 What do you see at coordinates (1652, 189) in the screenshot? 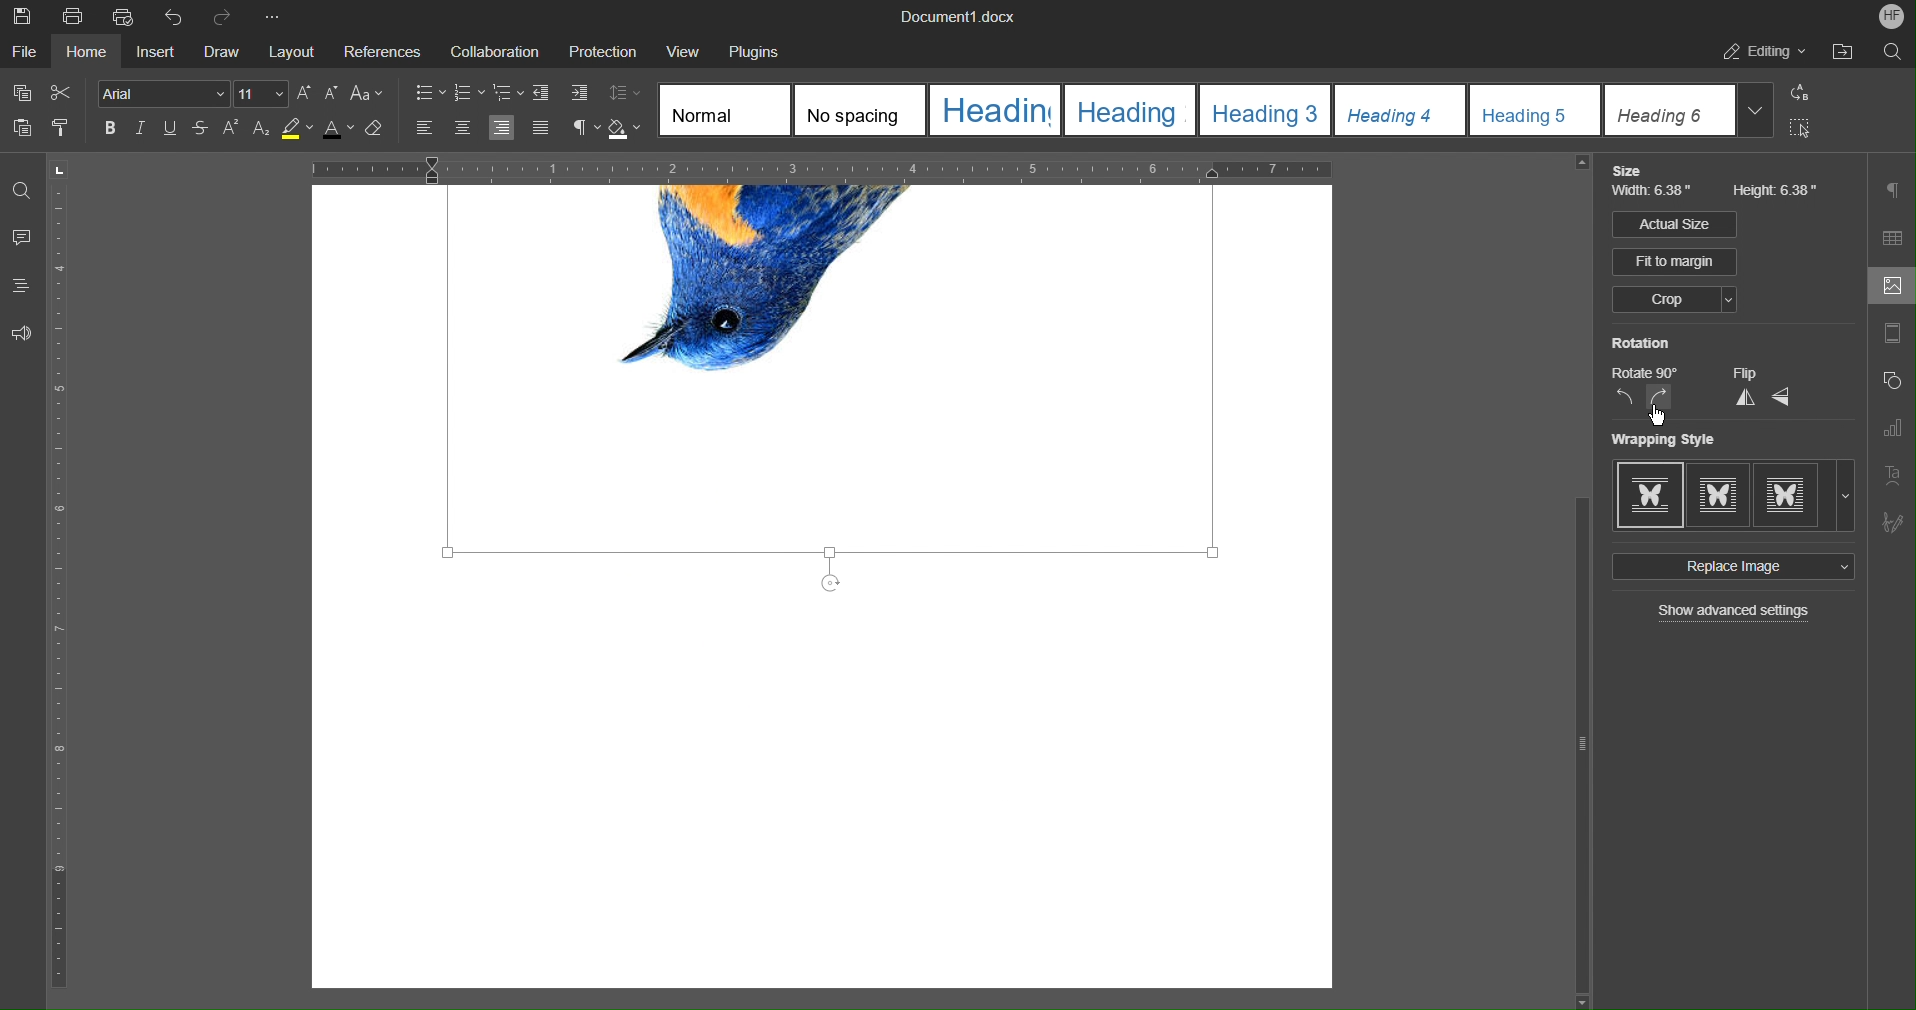
I see `Width` at bounding box center [1652, 189].